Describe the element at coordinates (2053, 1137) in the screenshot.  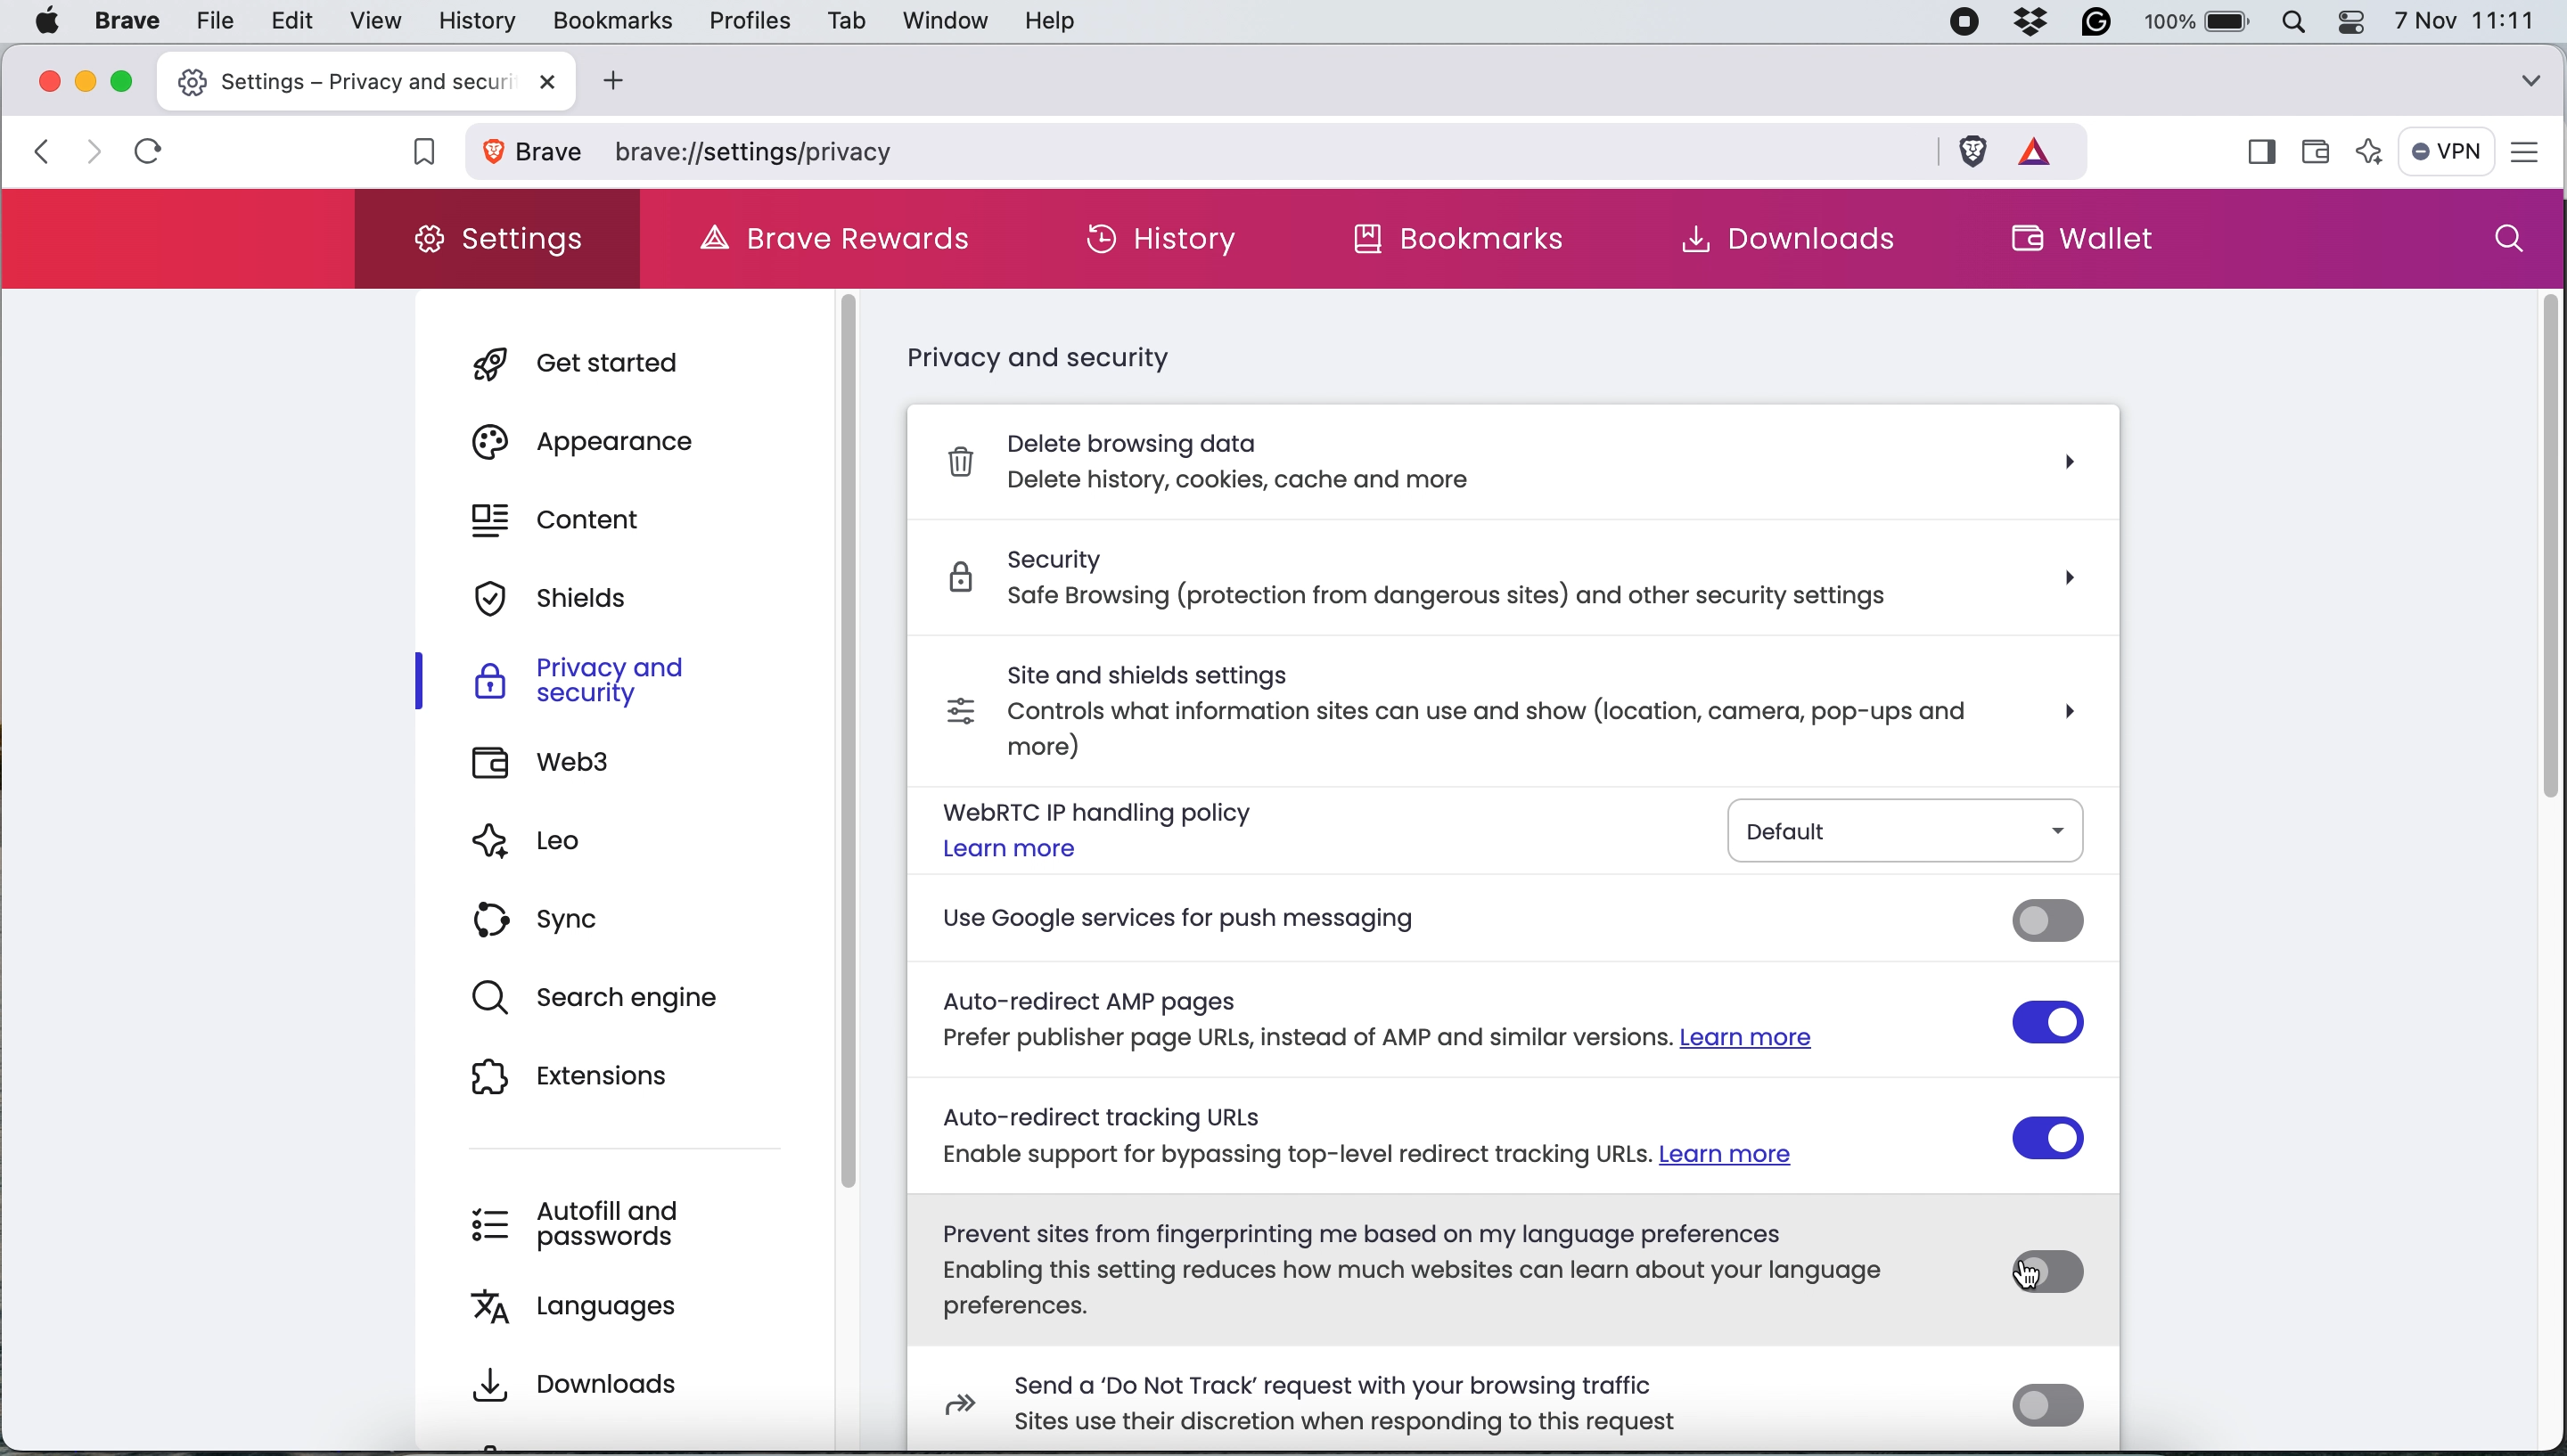
I see `auto redirect tracking URLs toggle switch` at that location.